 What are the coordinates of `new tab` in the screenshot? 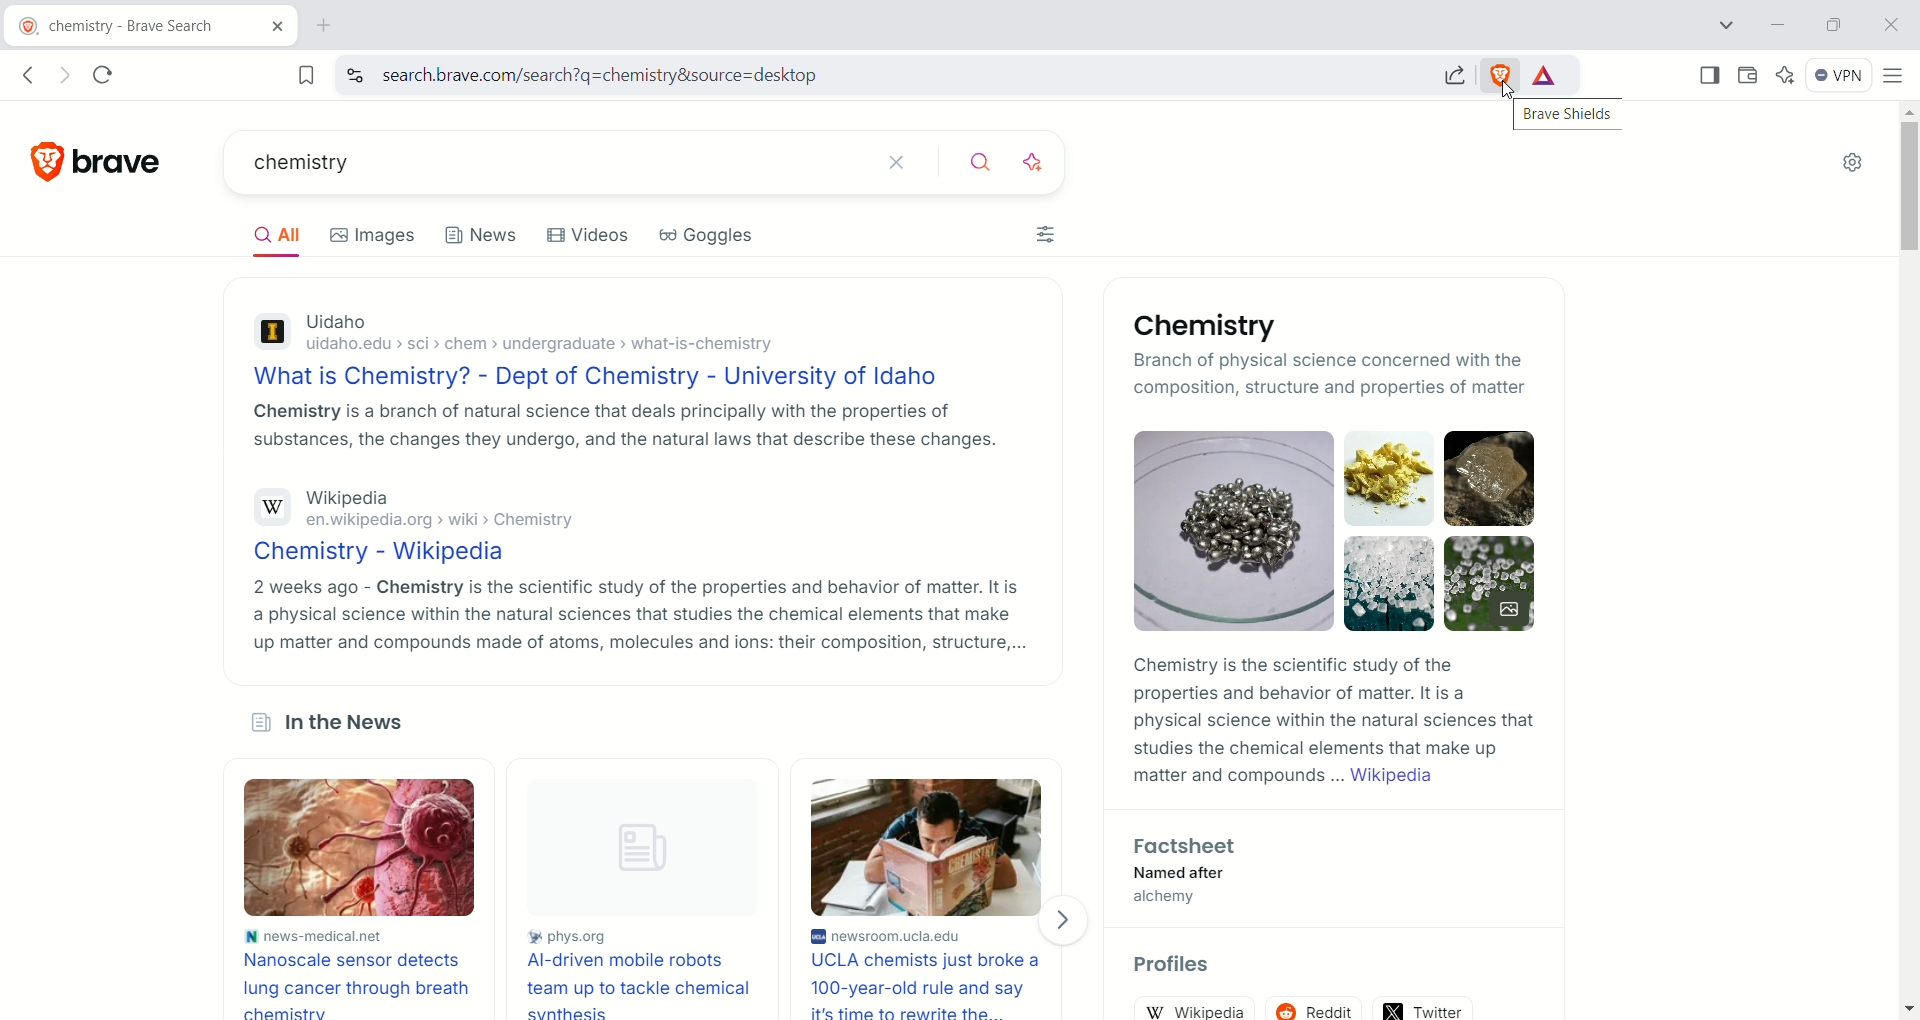 It's located at (335, 25).